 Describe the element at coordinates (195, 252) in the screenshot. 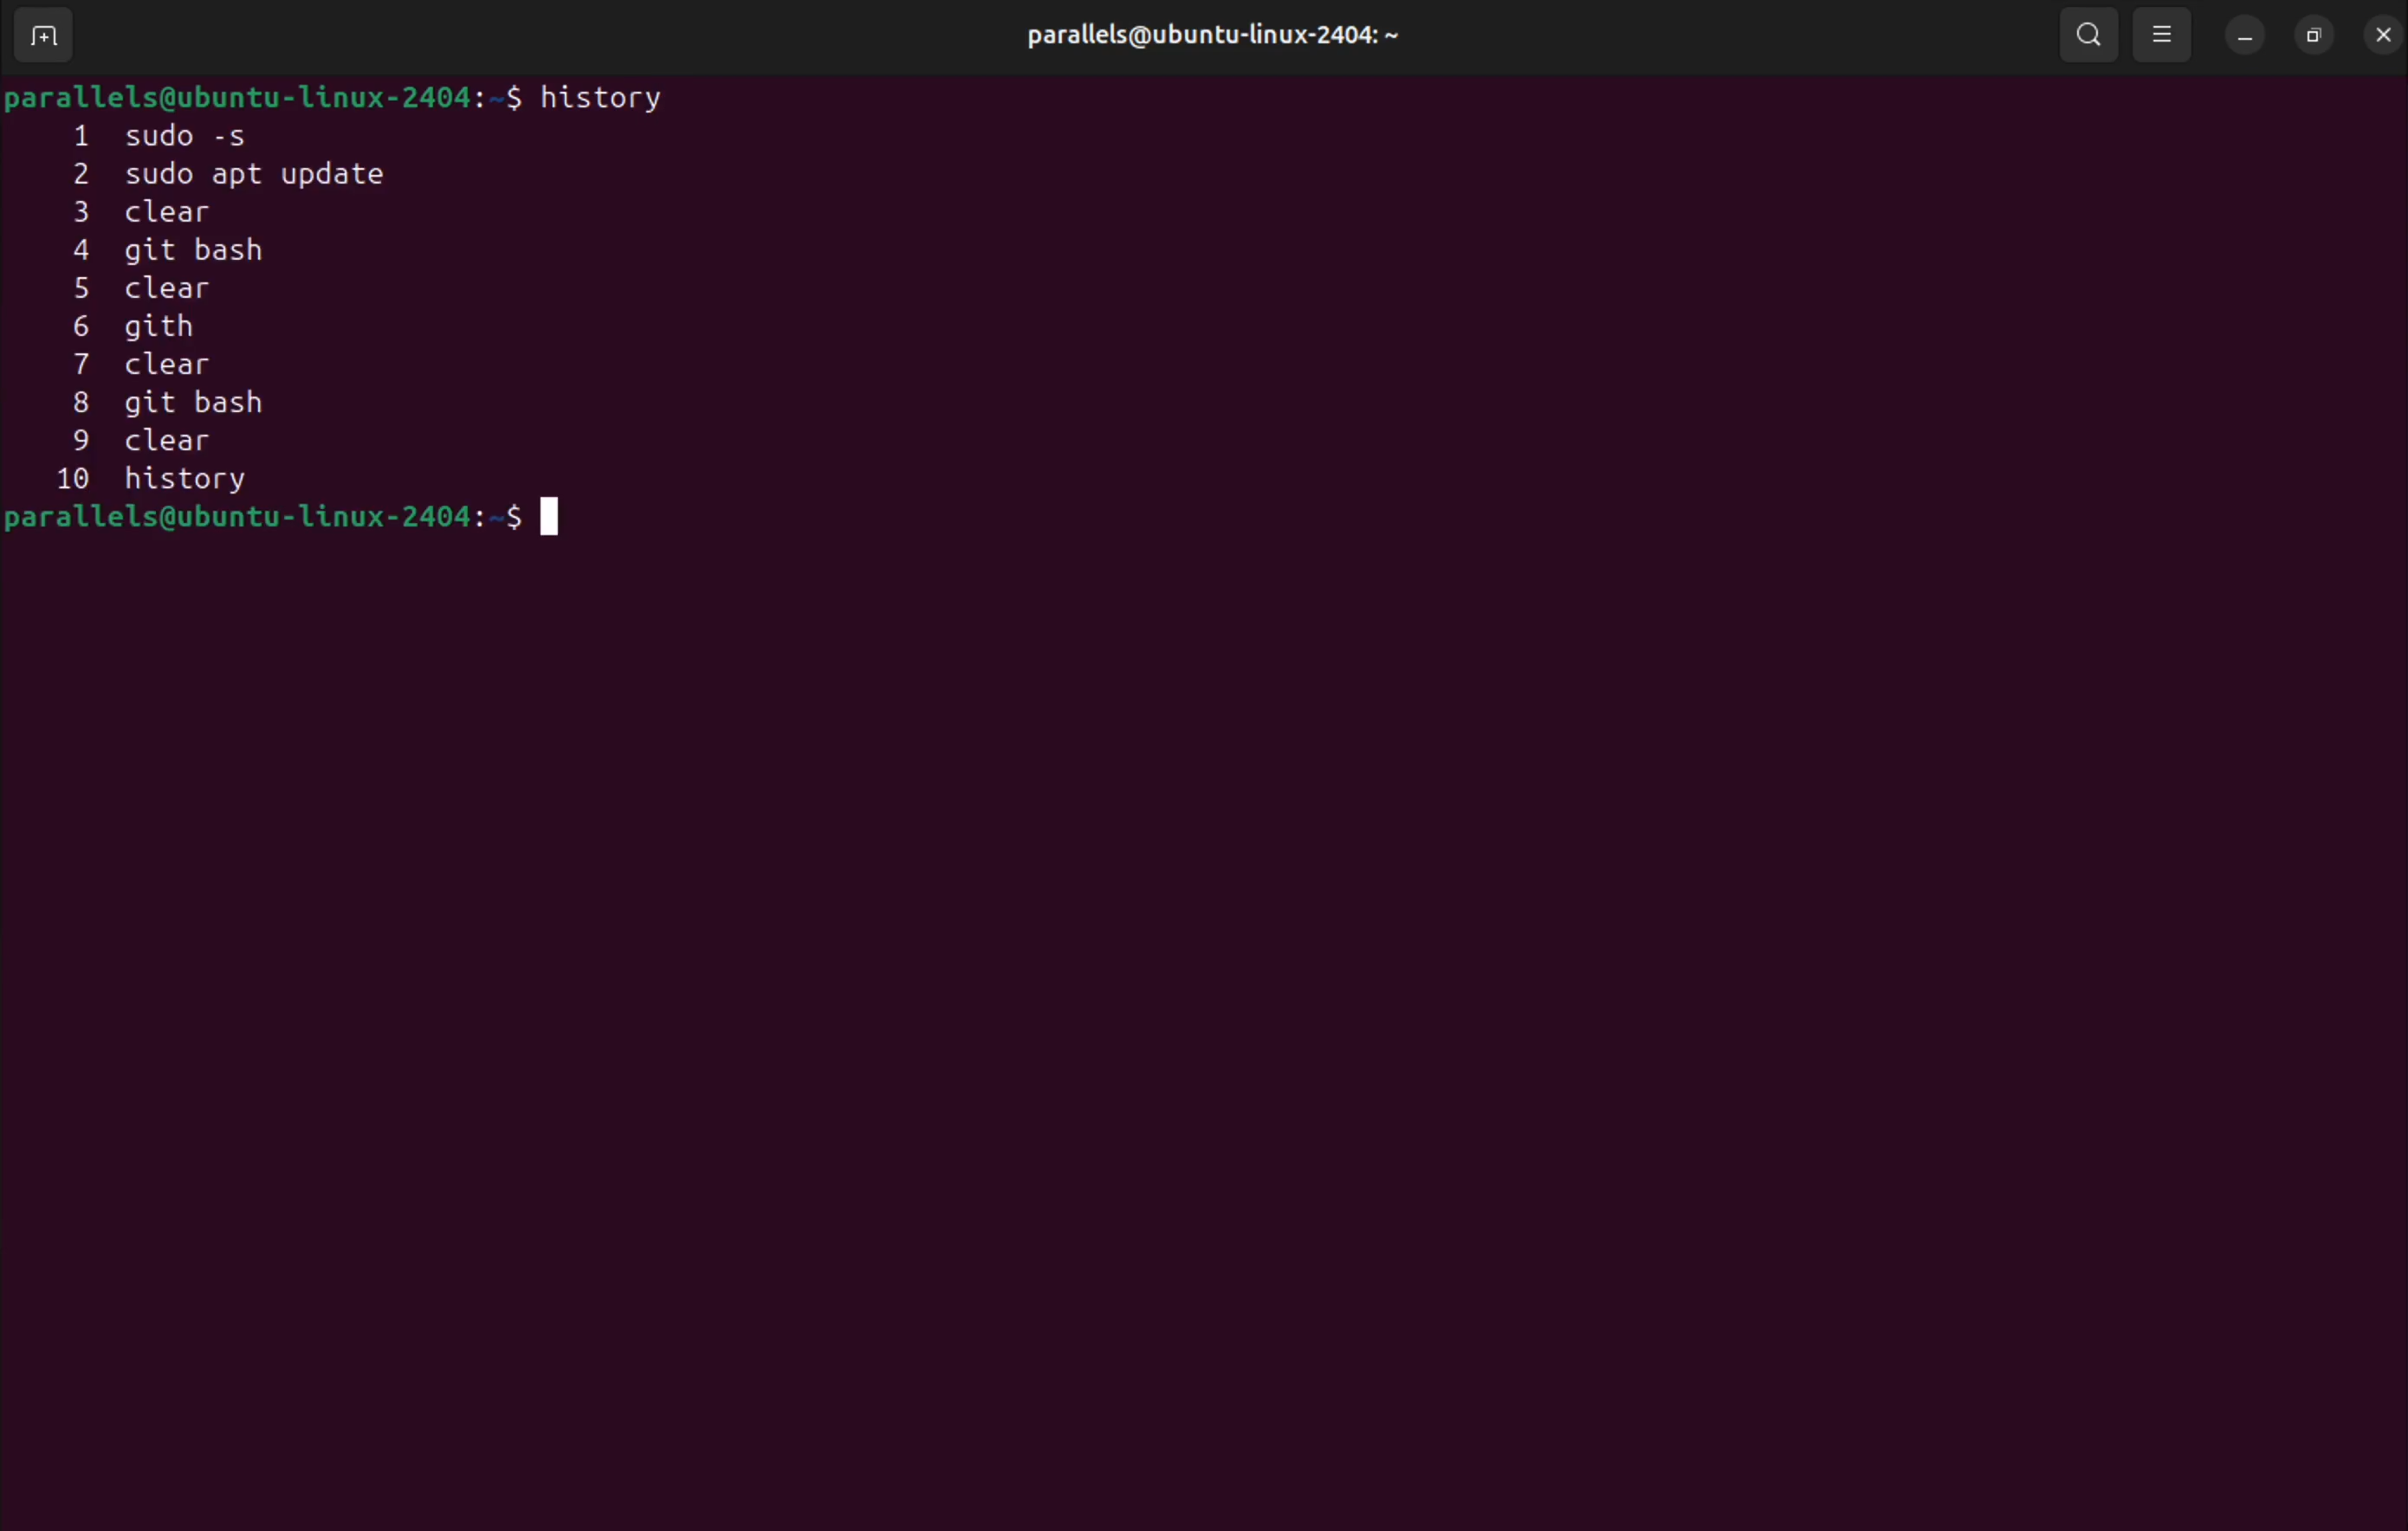

I see `4.gitbash` at that location.